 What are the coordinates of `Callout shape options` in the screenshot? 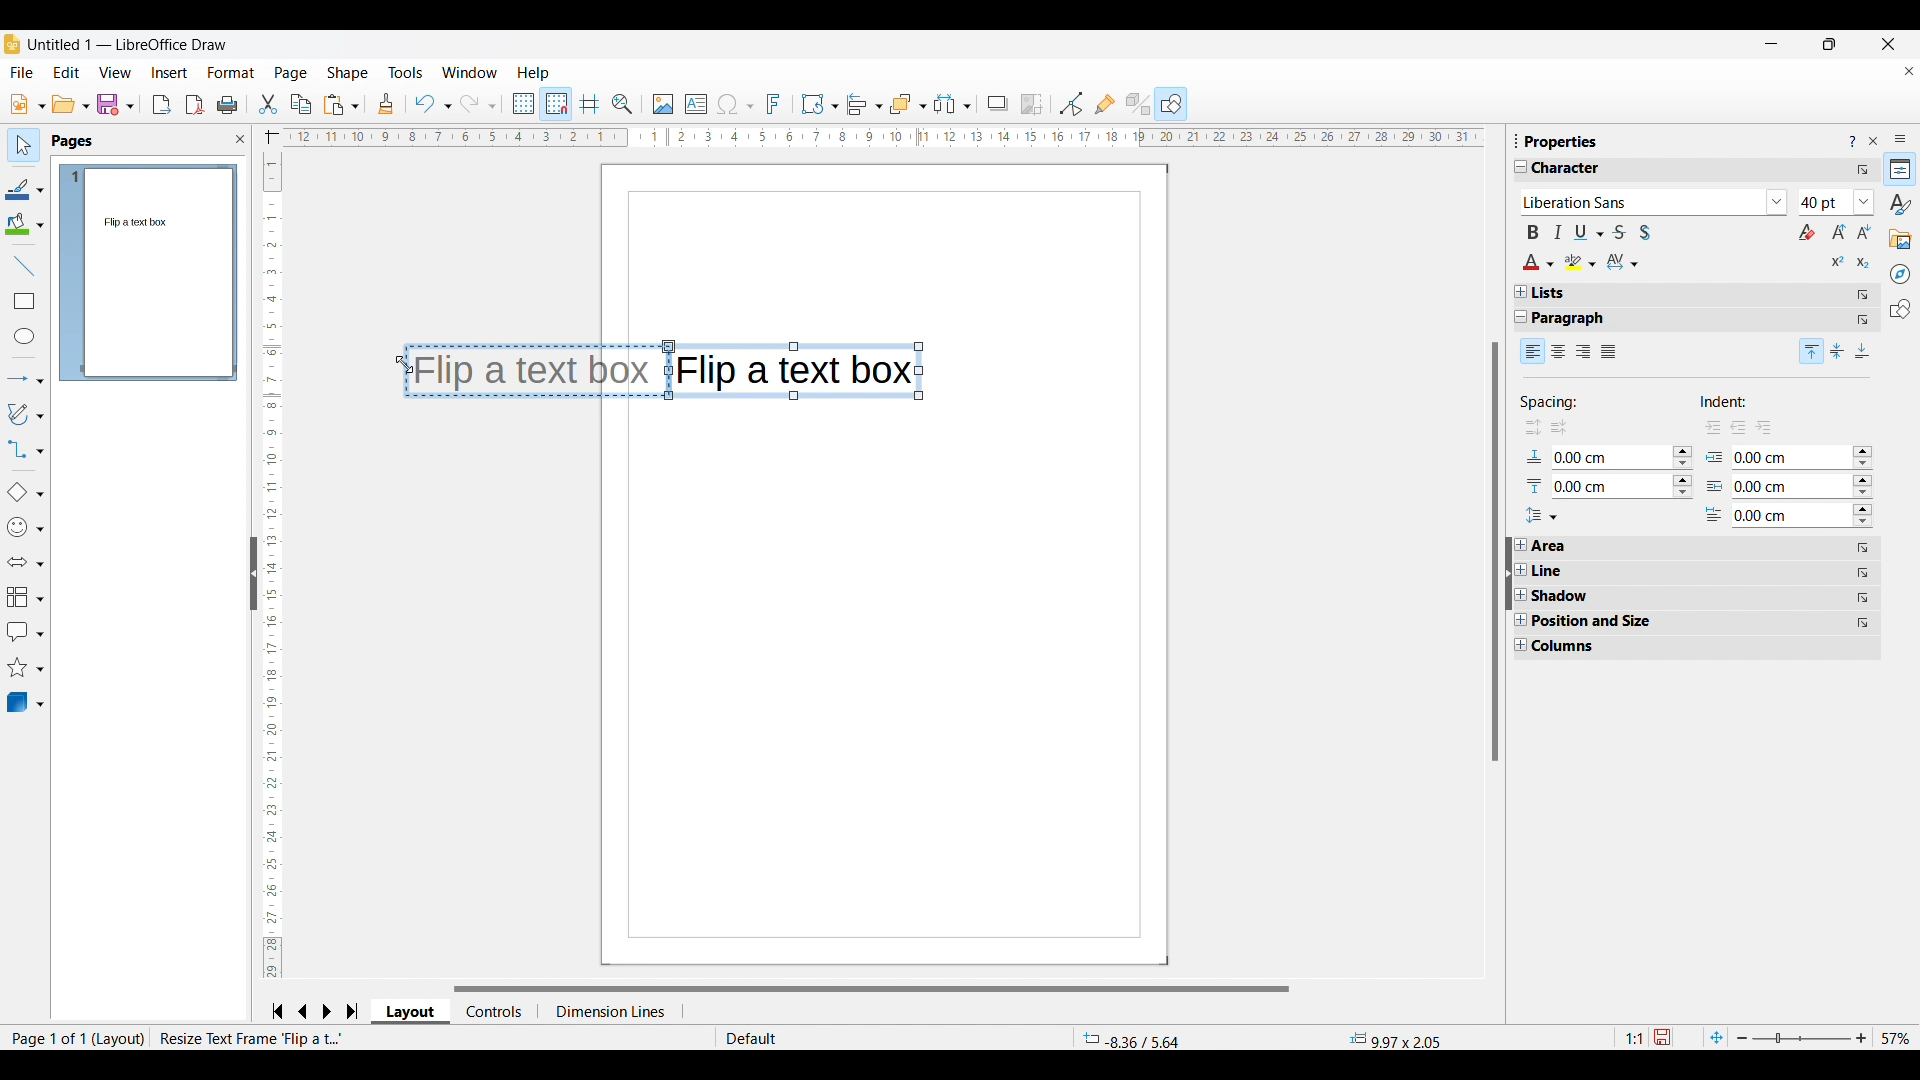 It's located at (25, 632).